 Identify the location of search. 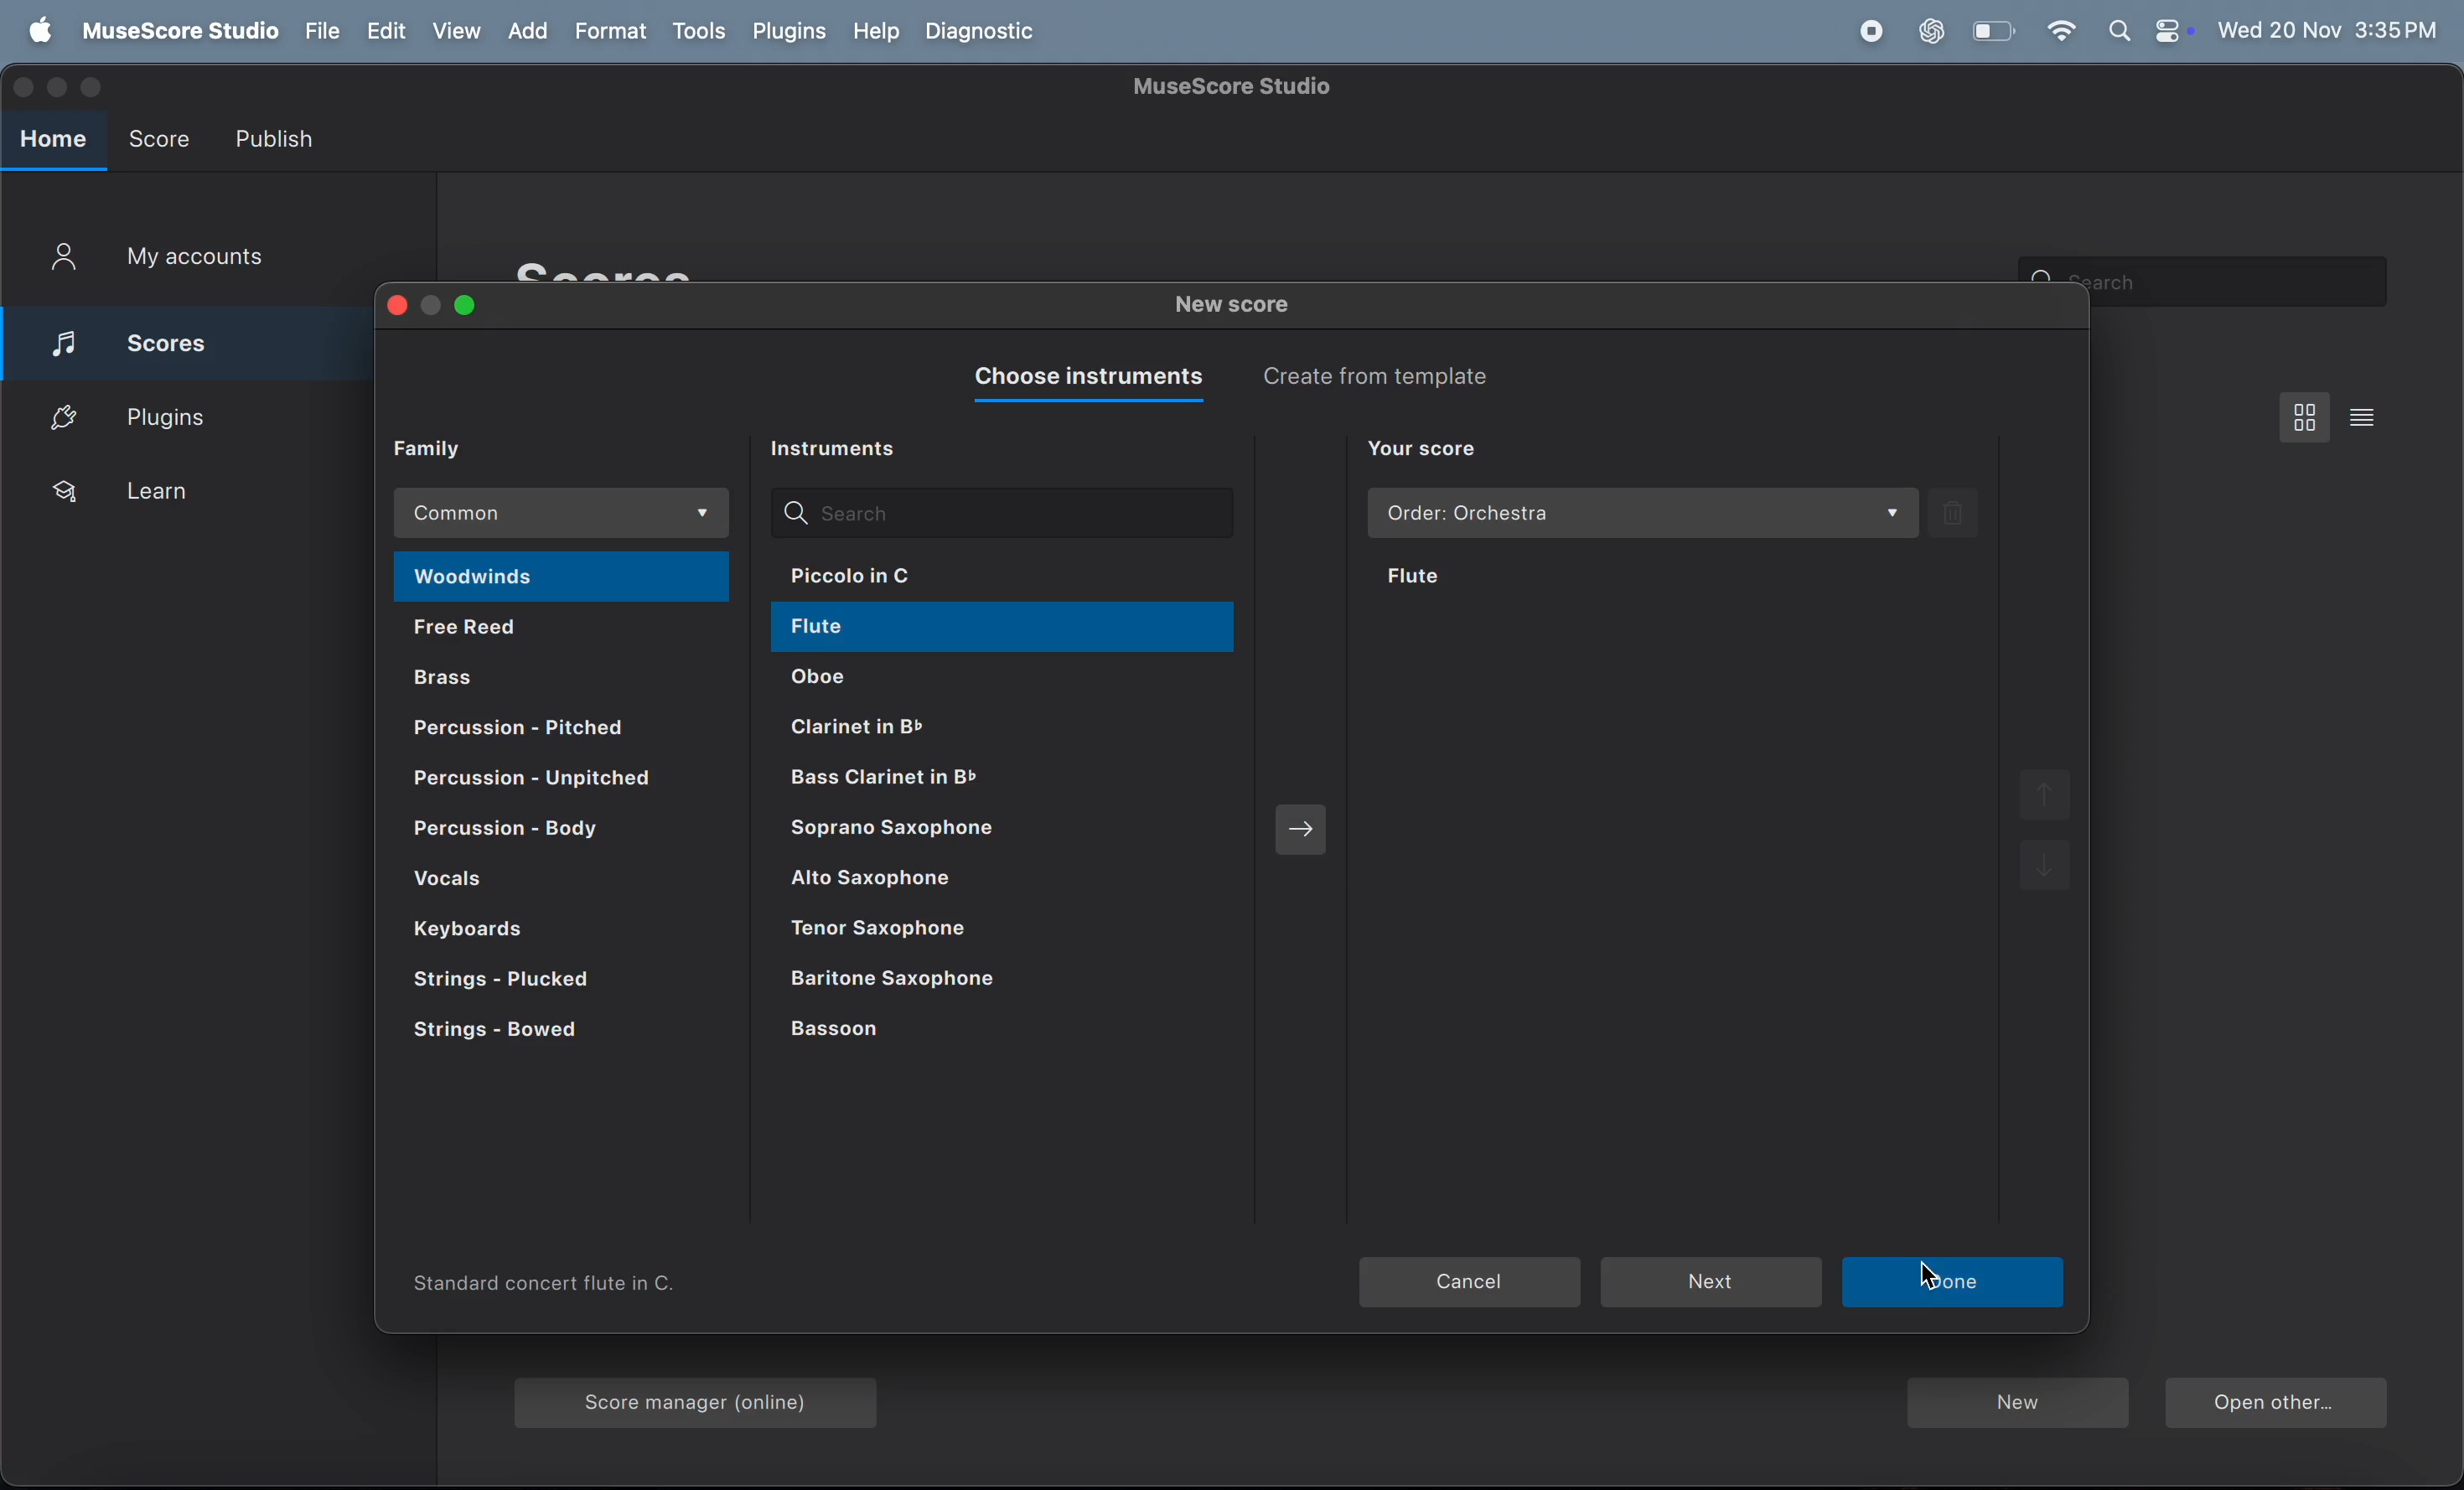
(2246, 282).